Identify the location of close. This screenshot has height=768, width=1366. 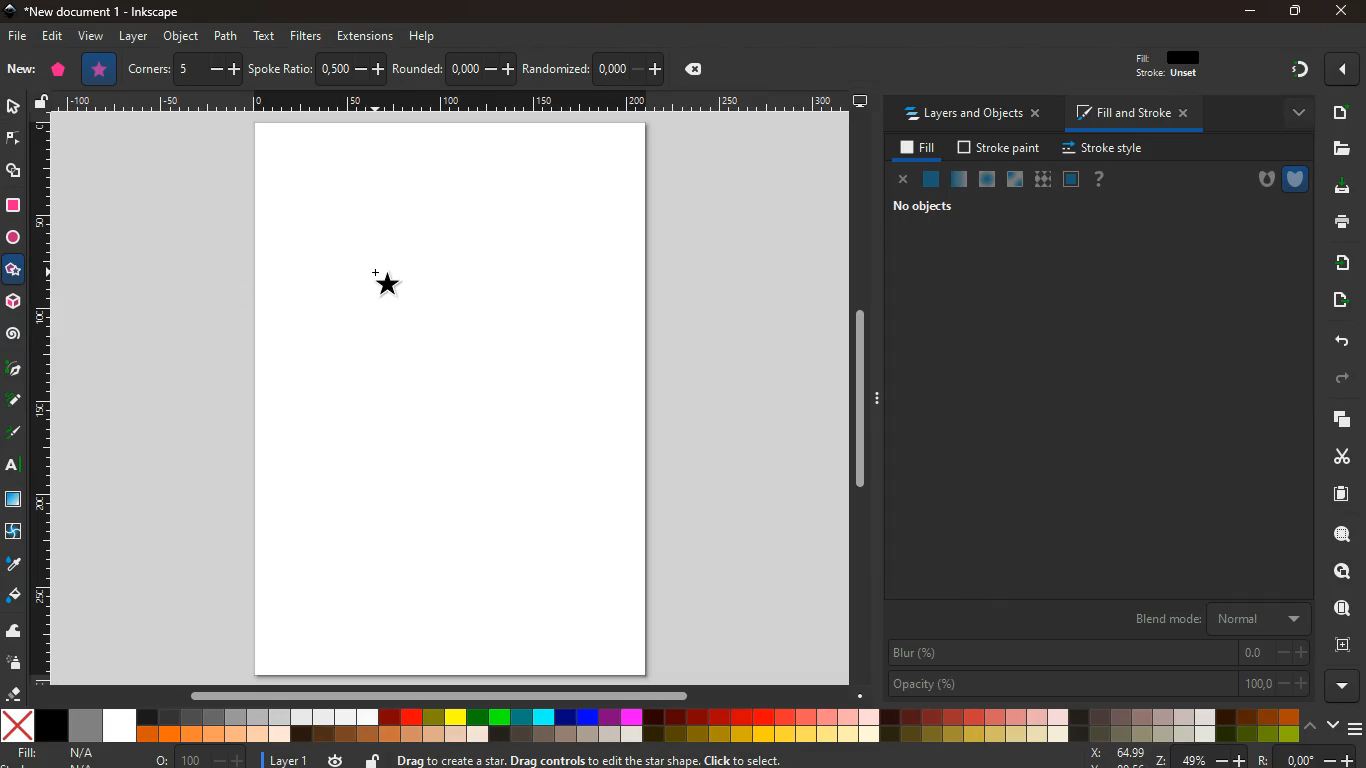
(1343, 9).